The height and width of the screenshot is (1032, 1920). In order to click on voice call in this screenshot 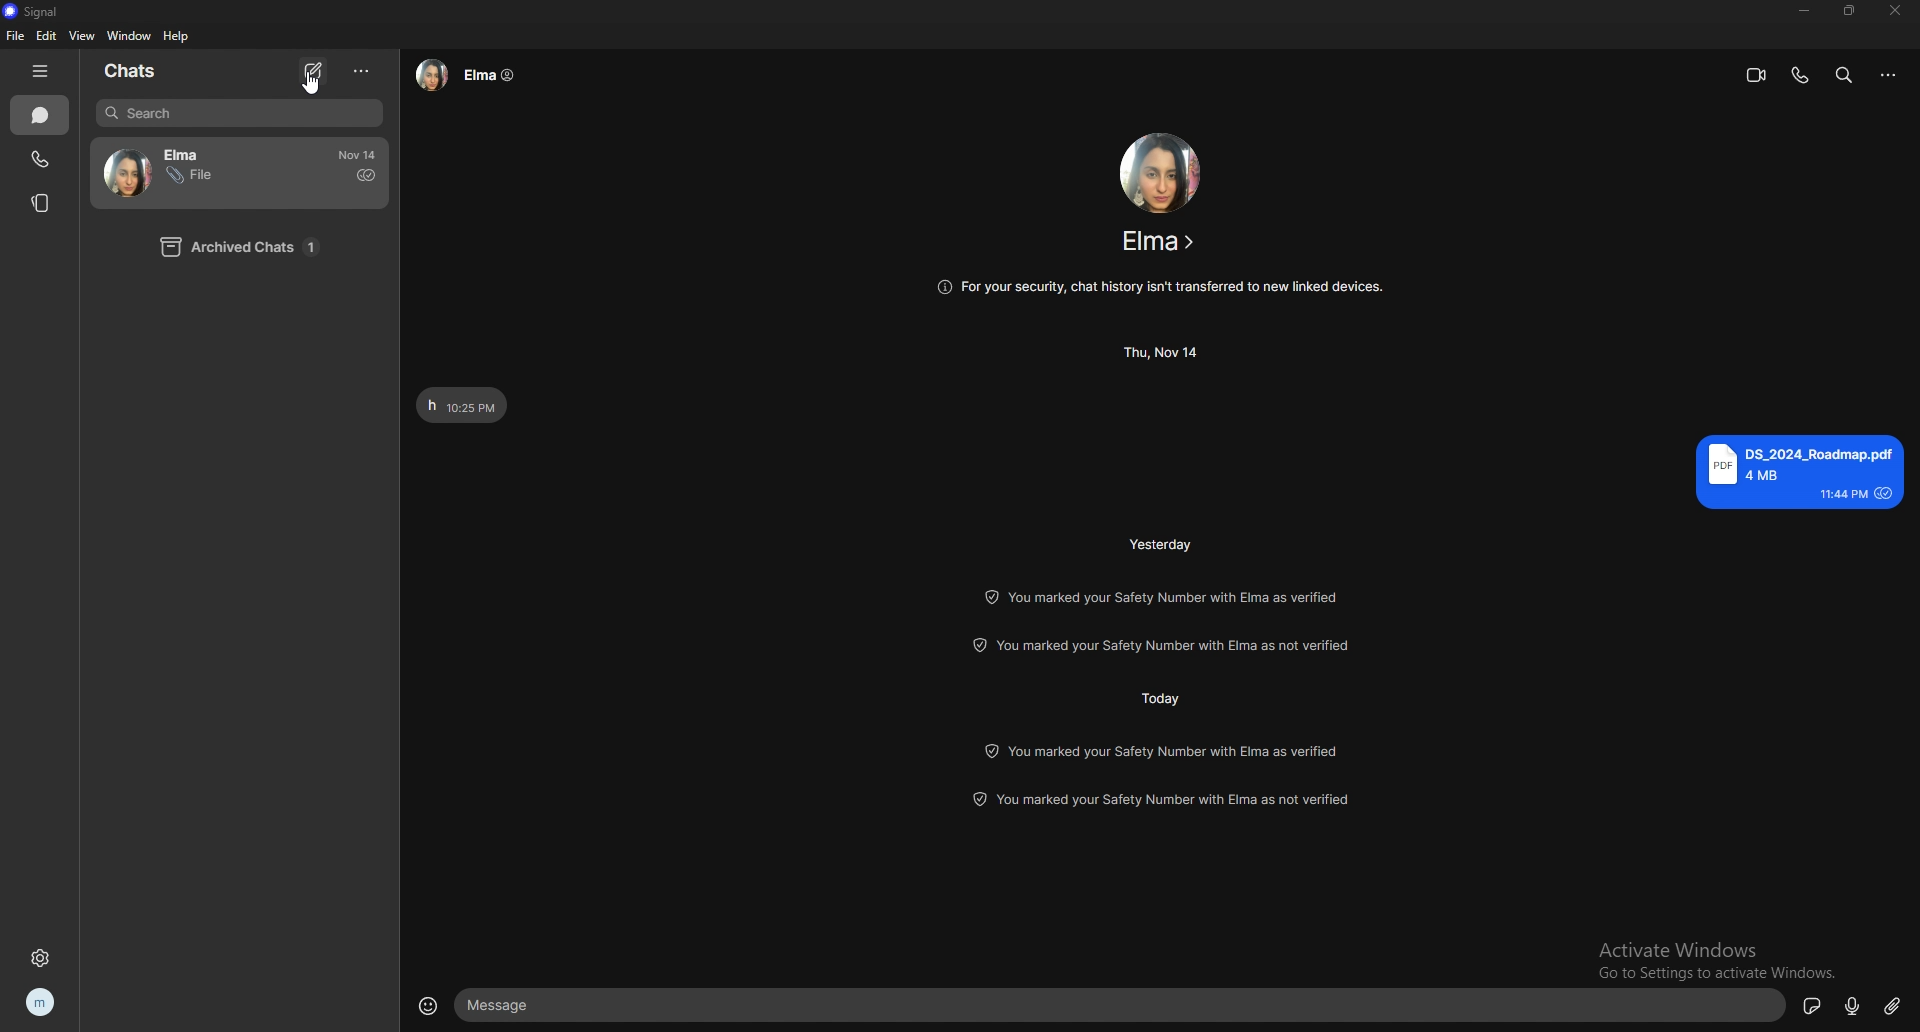, I will do `click(1799, 75)`.